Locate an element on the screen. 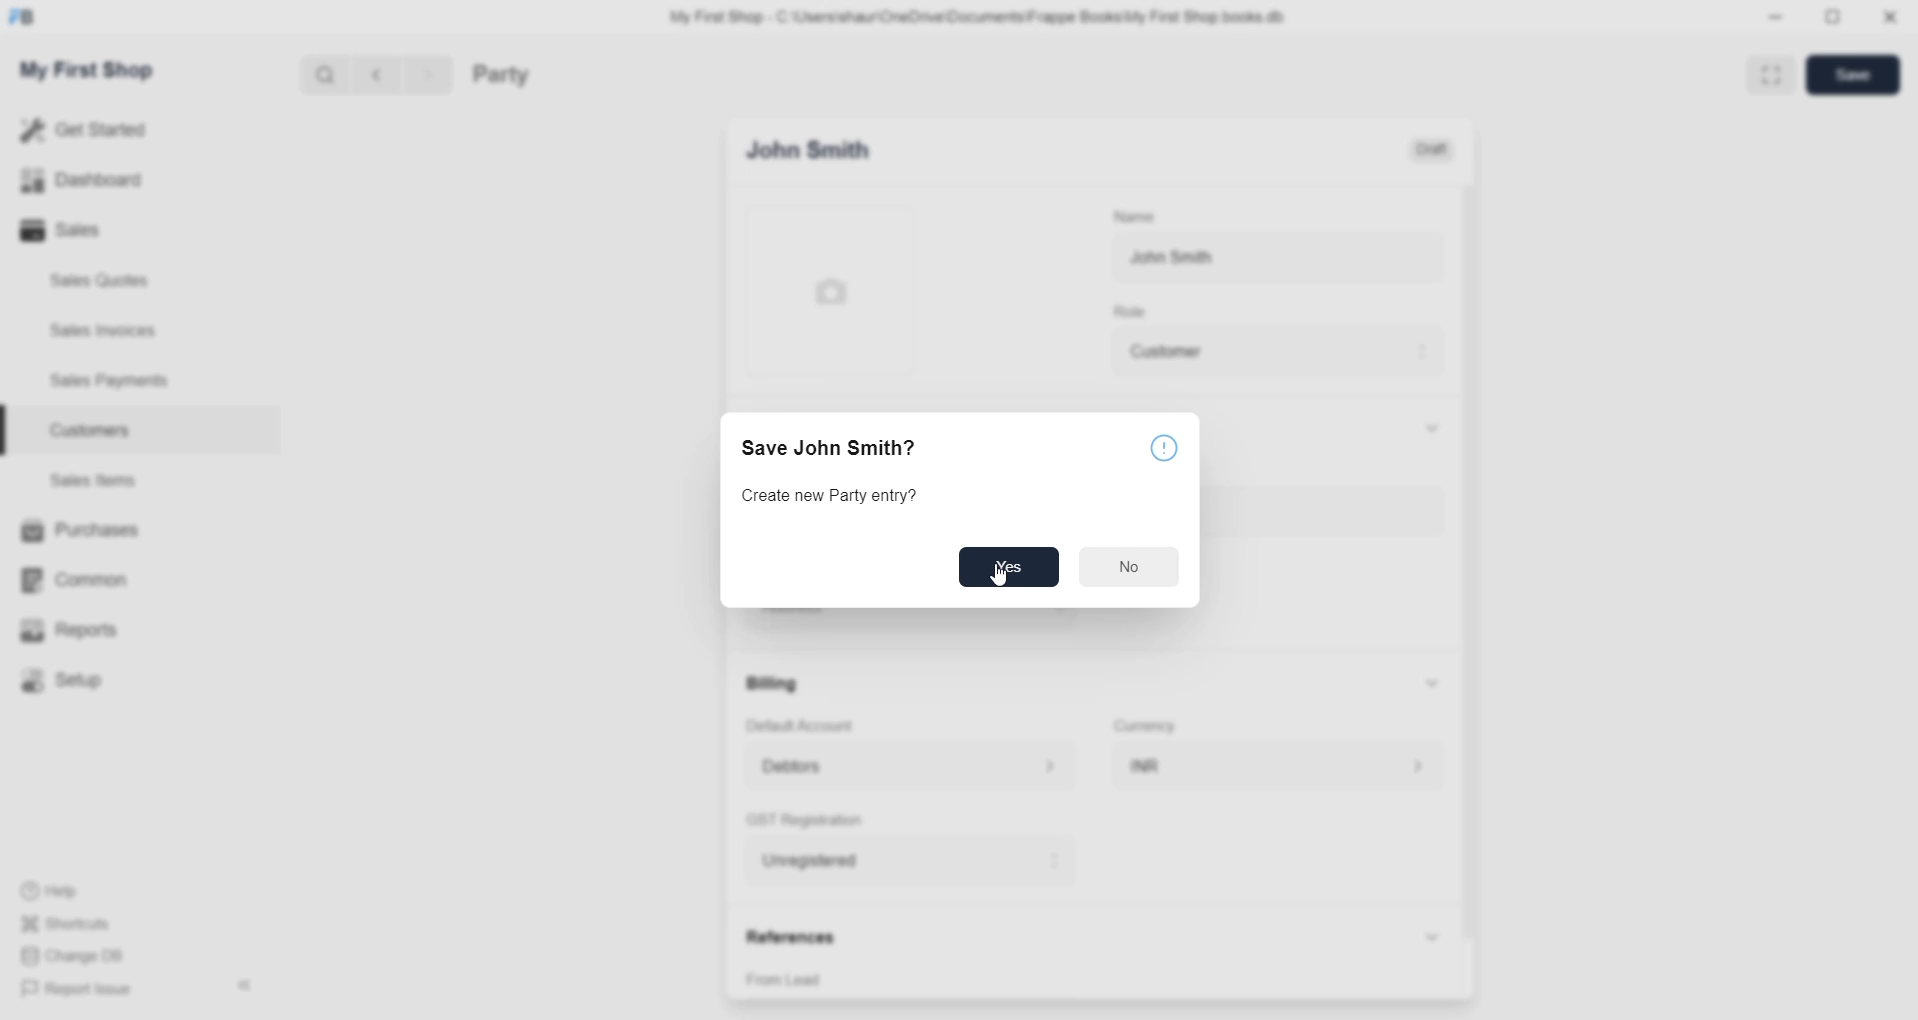 This screenshot has height=1020, width=1918. Default account  is located at coordinates (879, 764).